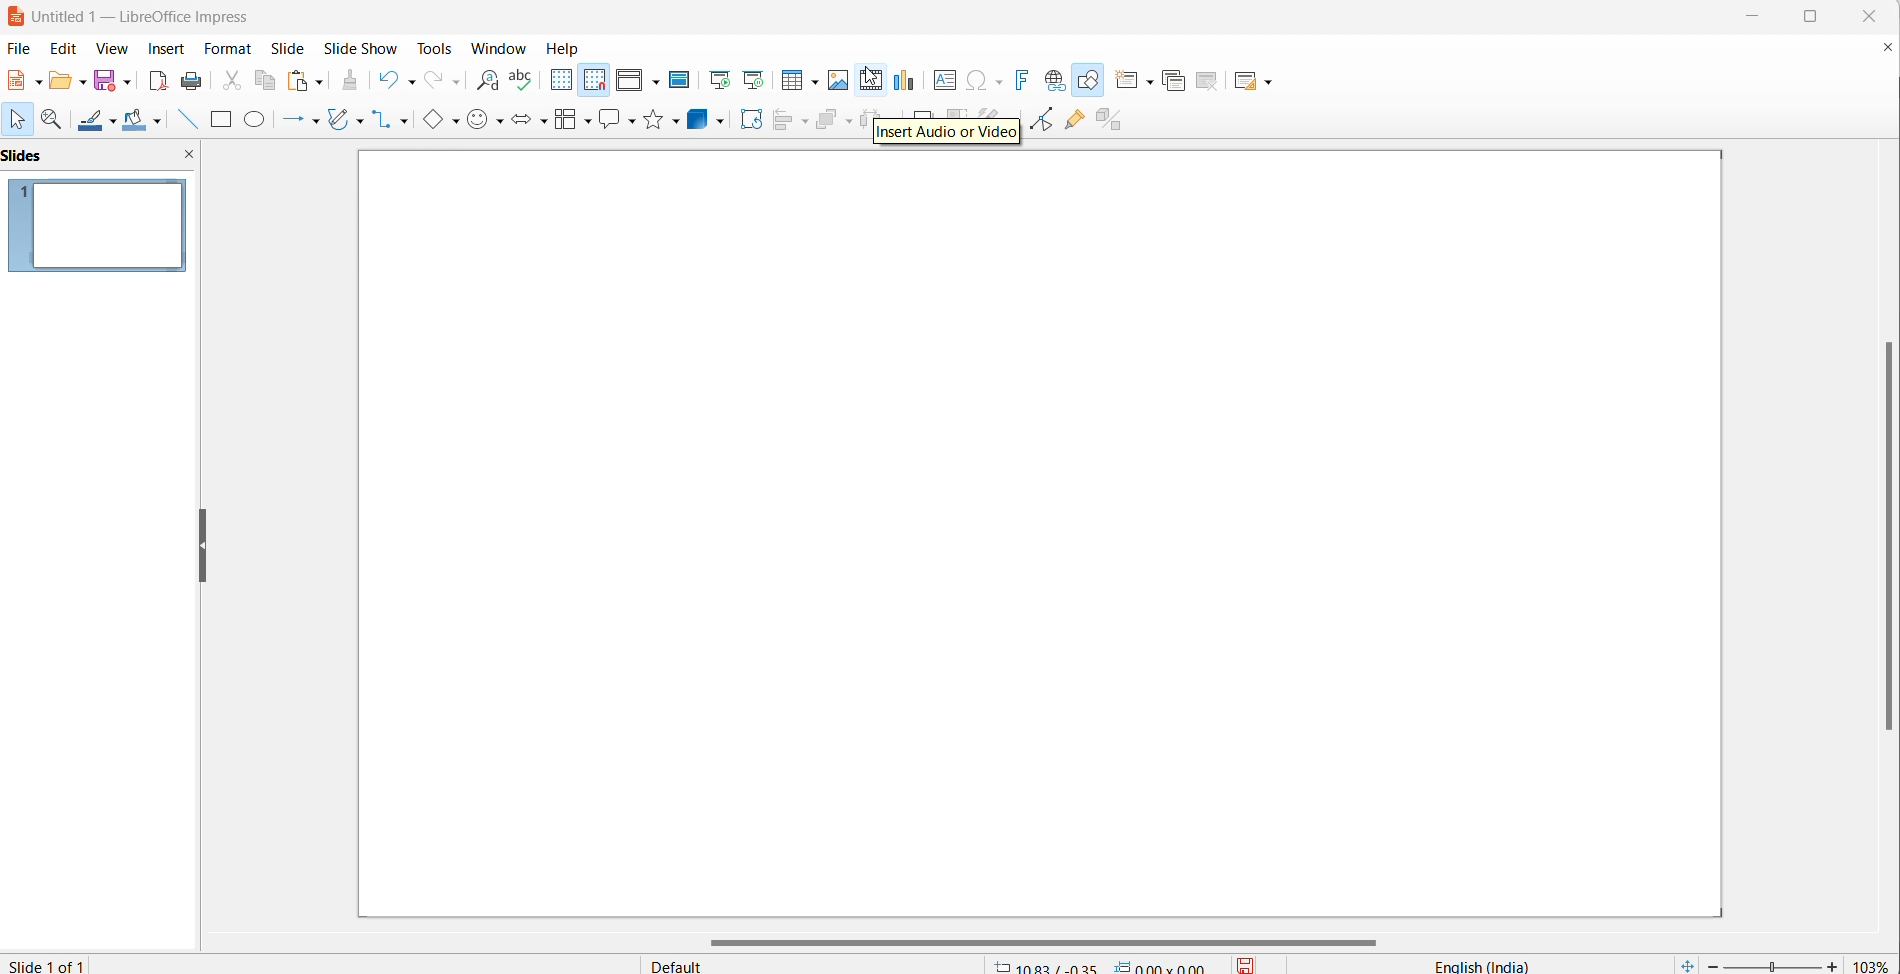 The image size is (1900, 974). I want to click on display view options, so click(657, 83).